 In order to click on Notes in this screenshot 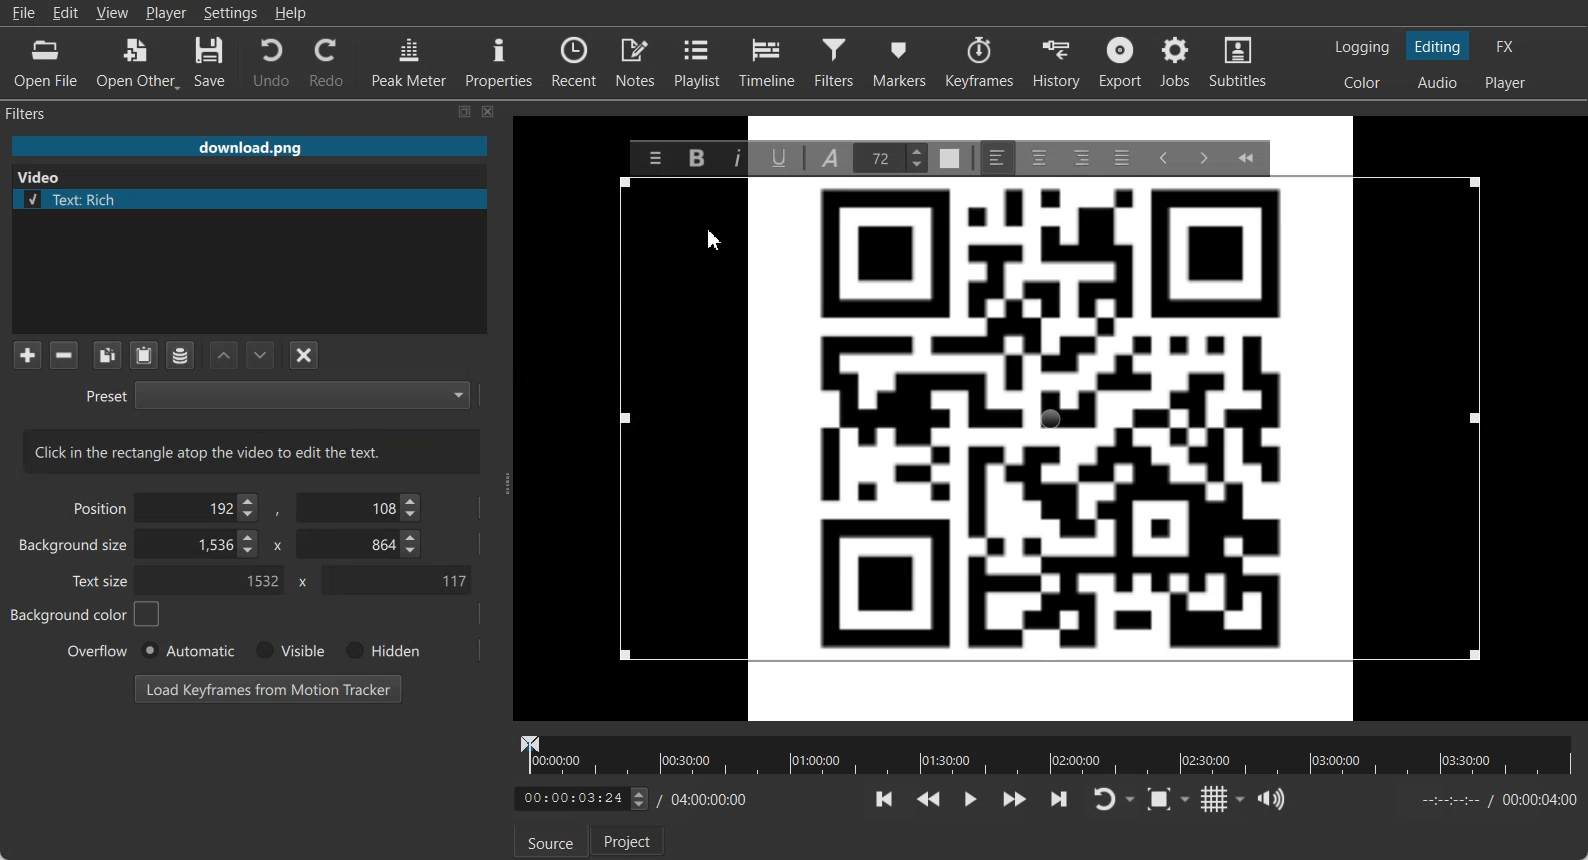, I will do `click(637, 61)`.